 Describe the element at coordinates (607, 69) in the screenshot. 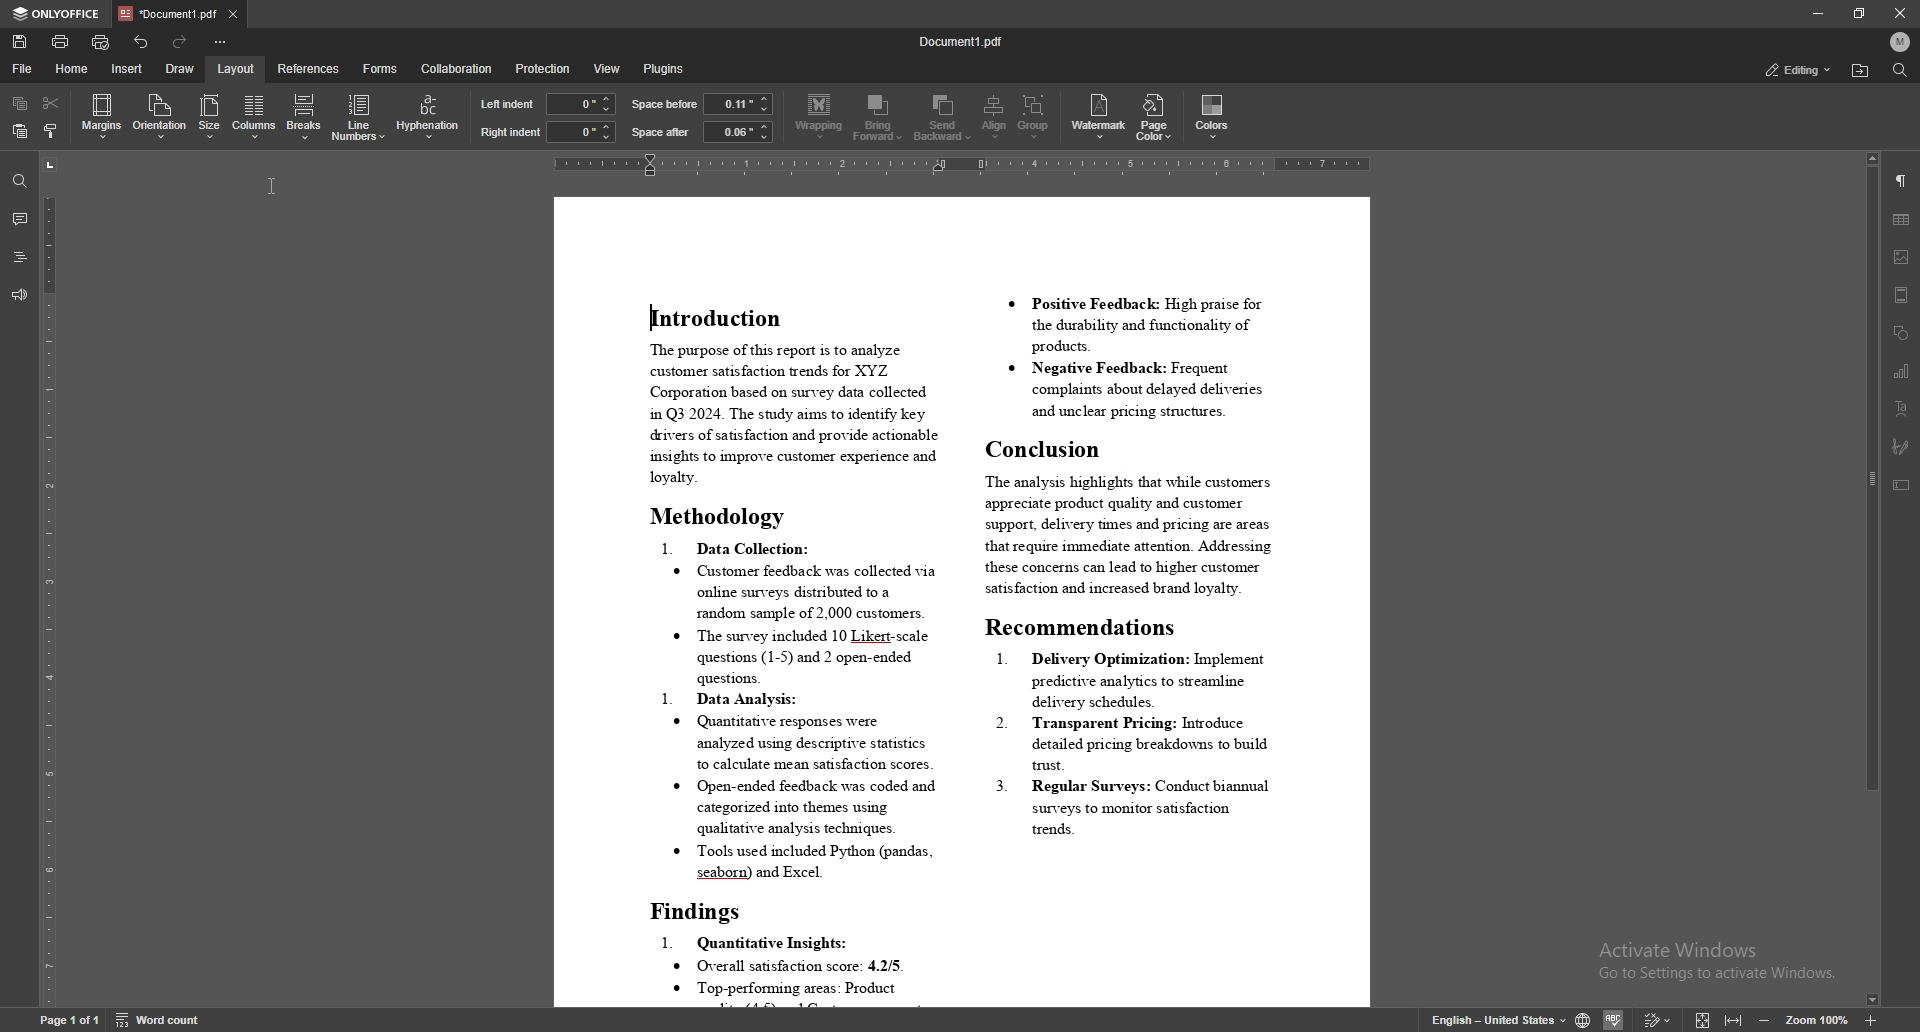

I see `view` at that location.